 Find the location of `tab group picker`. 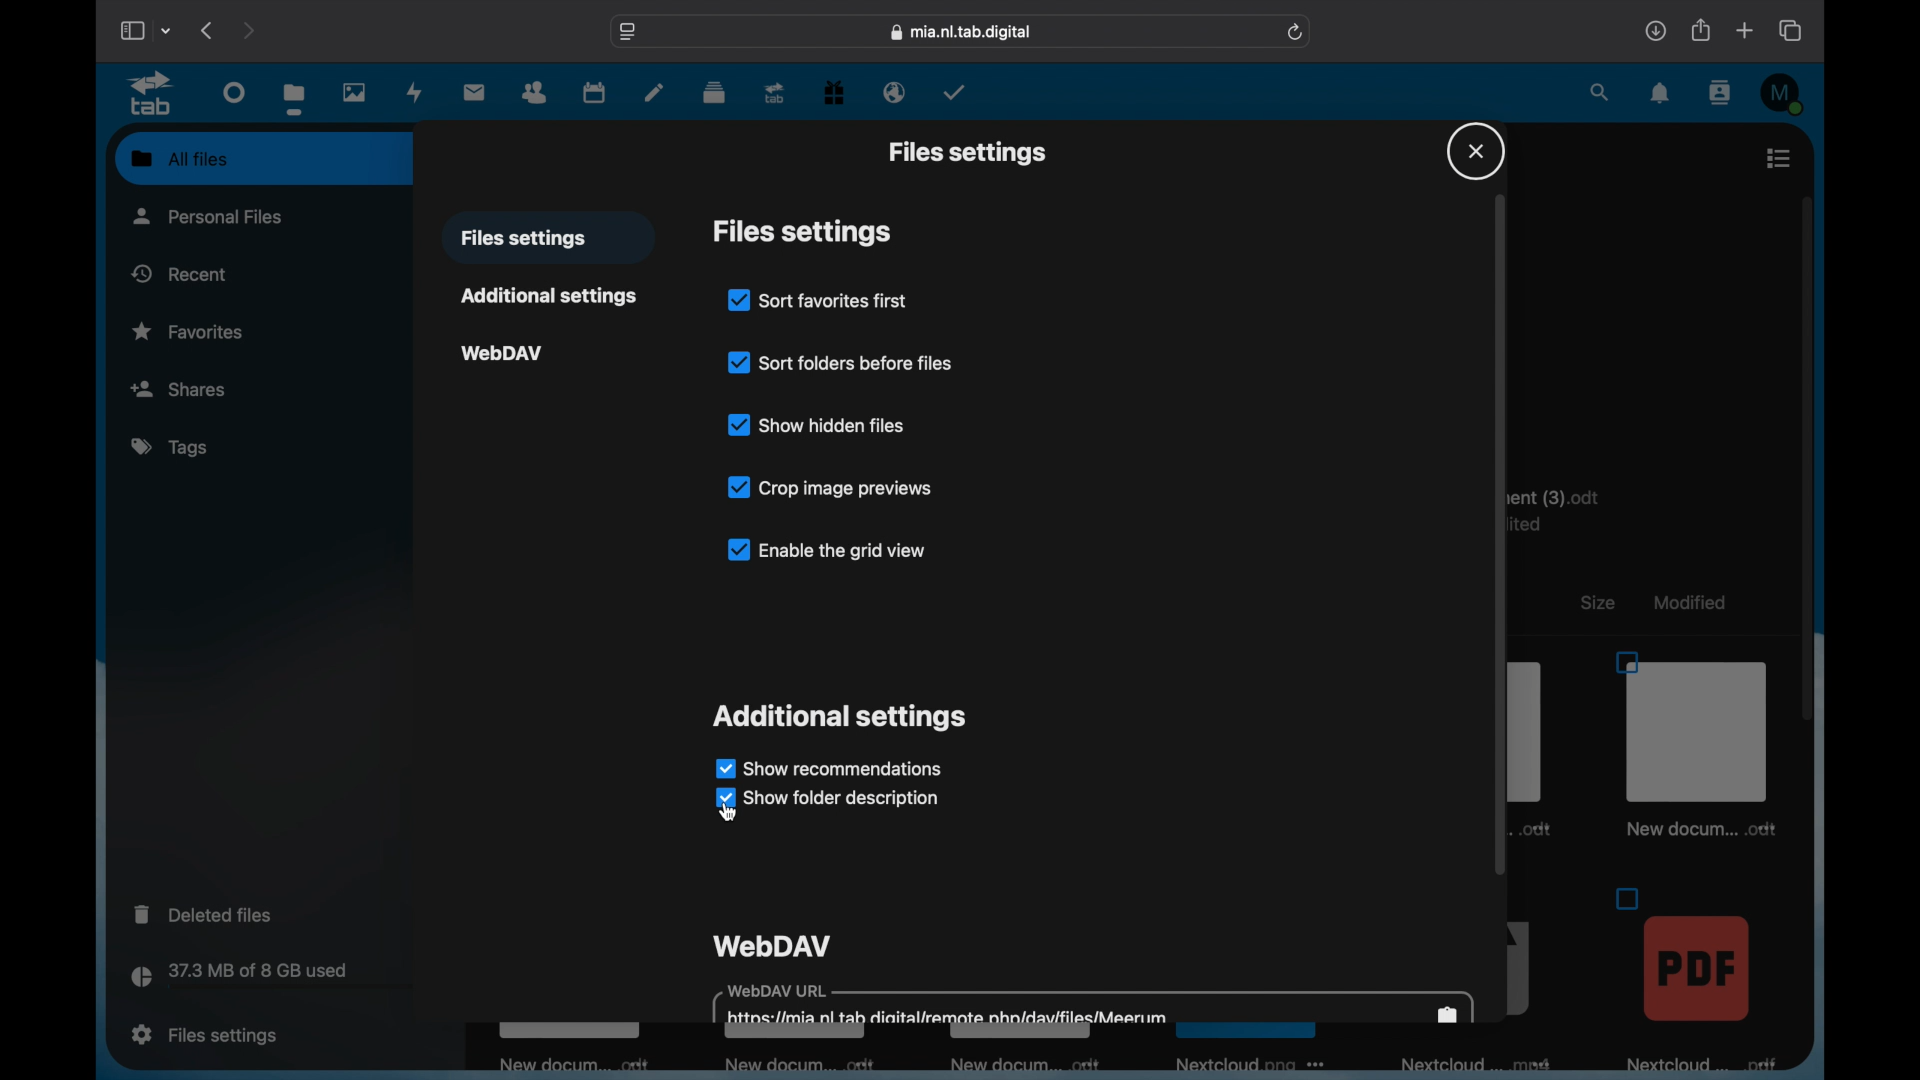

tab group picker is located at coordinates (167, 30).